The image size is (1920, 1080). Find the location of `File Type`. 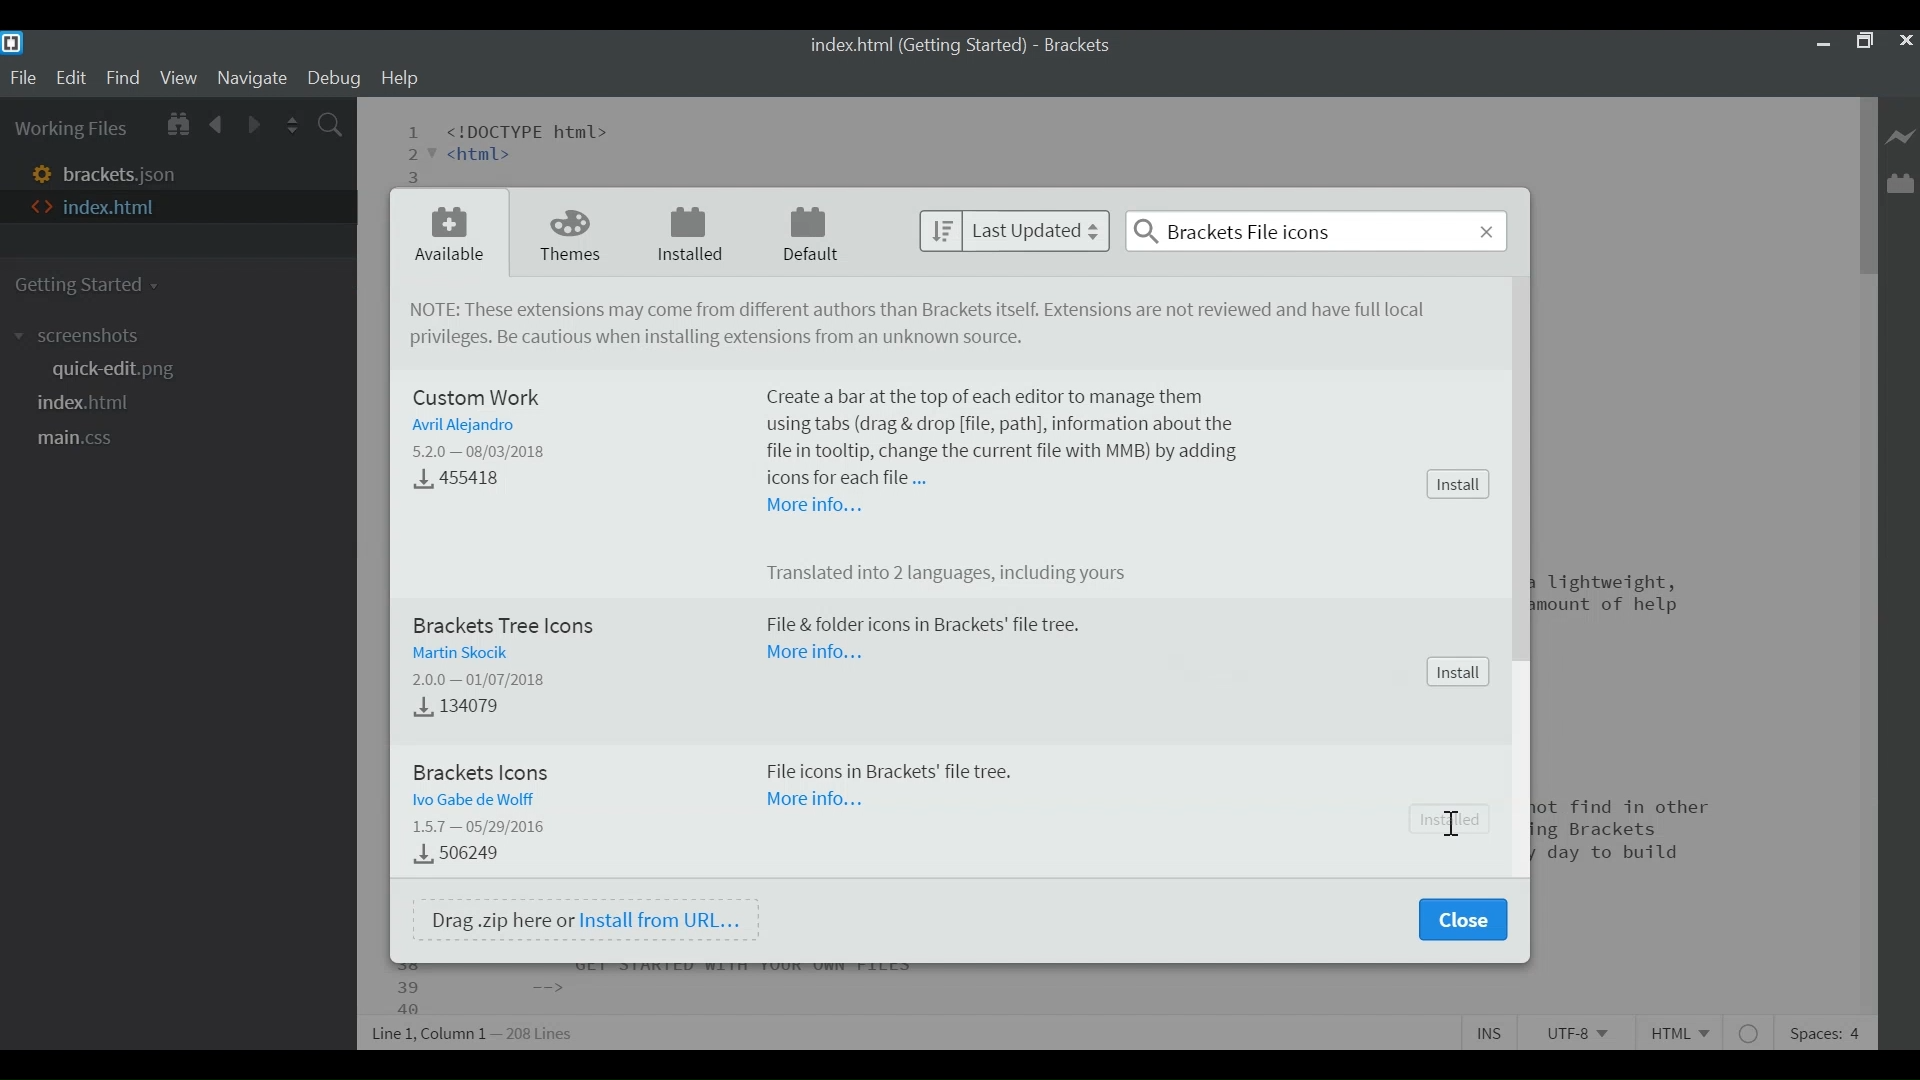

File Type is located at coordinates (1685, 1030).